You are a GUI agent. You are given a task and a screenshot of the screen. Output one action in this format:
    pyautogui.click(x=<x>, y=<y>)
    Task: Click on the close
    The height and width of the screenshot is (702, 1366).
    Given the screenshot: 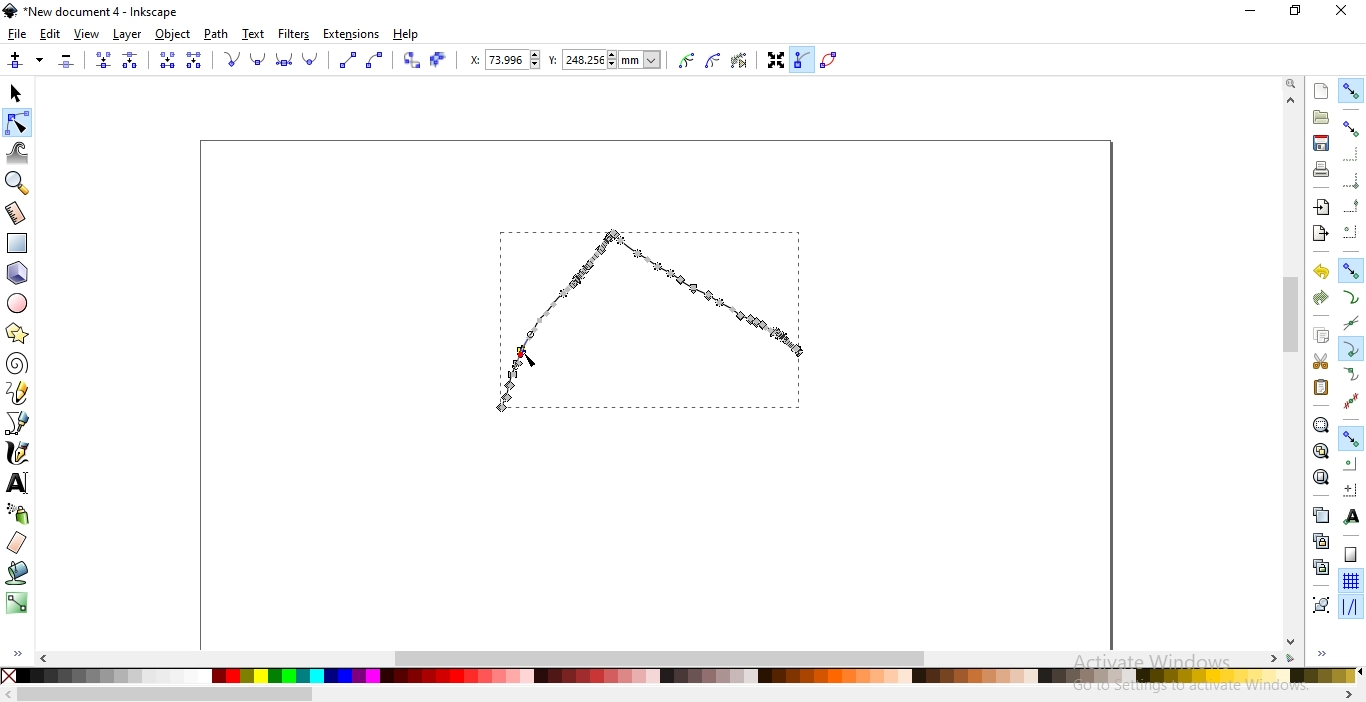 What is the action you would take?
    pyautogui.click(x=1340, y=11)
    